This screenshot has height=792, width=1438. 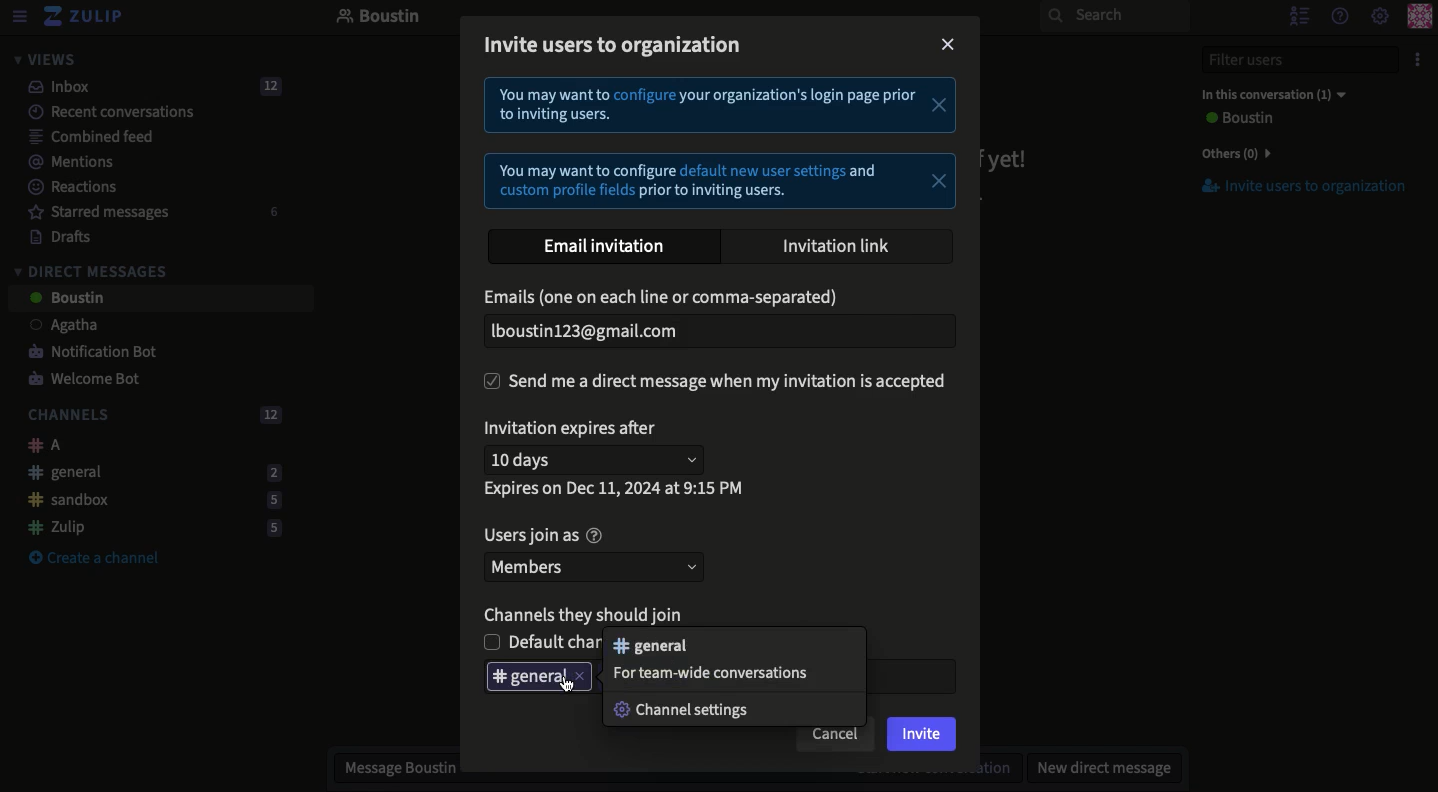 I want to click on Mentions, so click(x=64, y=162).